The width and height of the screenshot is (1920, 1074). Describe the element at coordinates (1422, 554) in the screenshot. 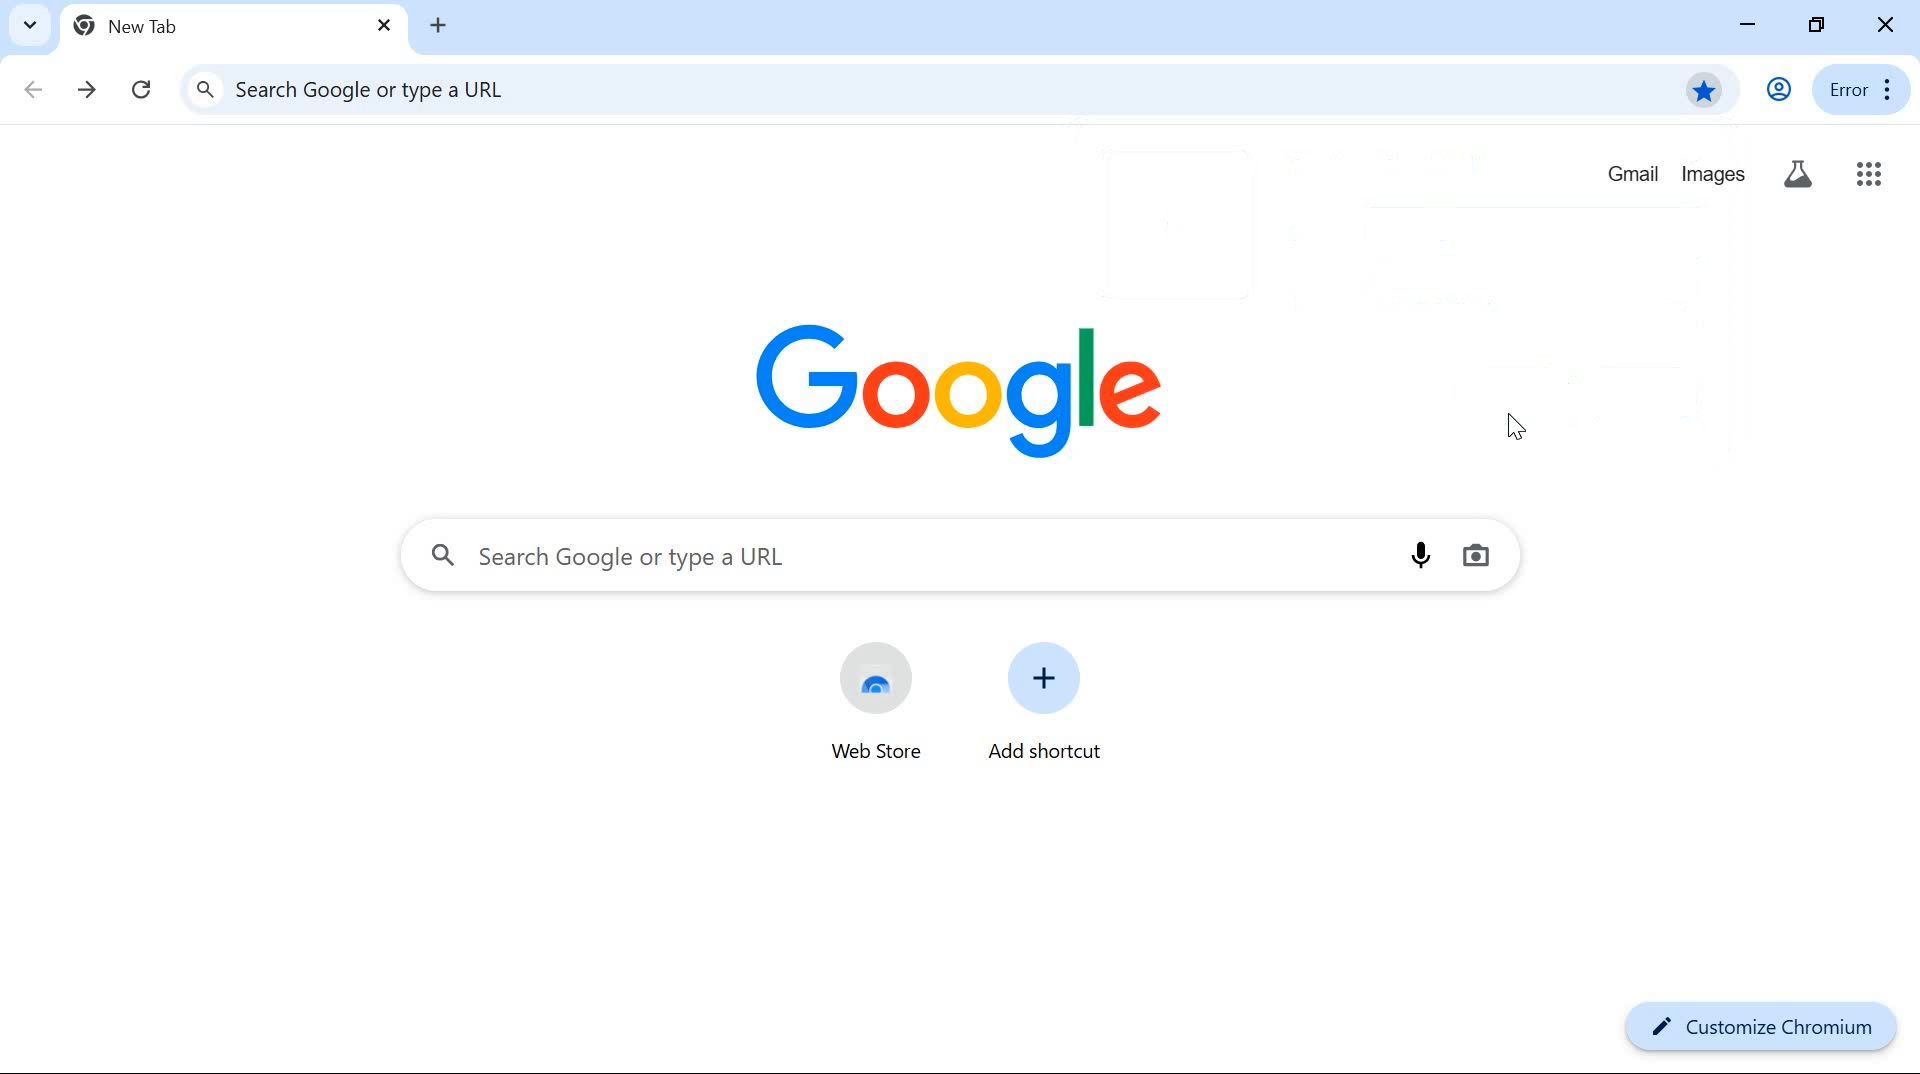

I see `voice search` at that location.